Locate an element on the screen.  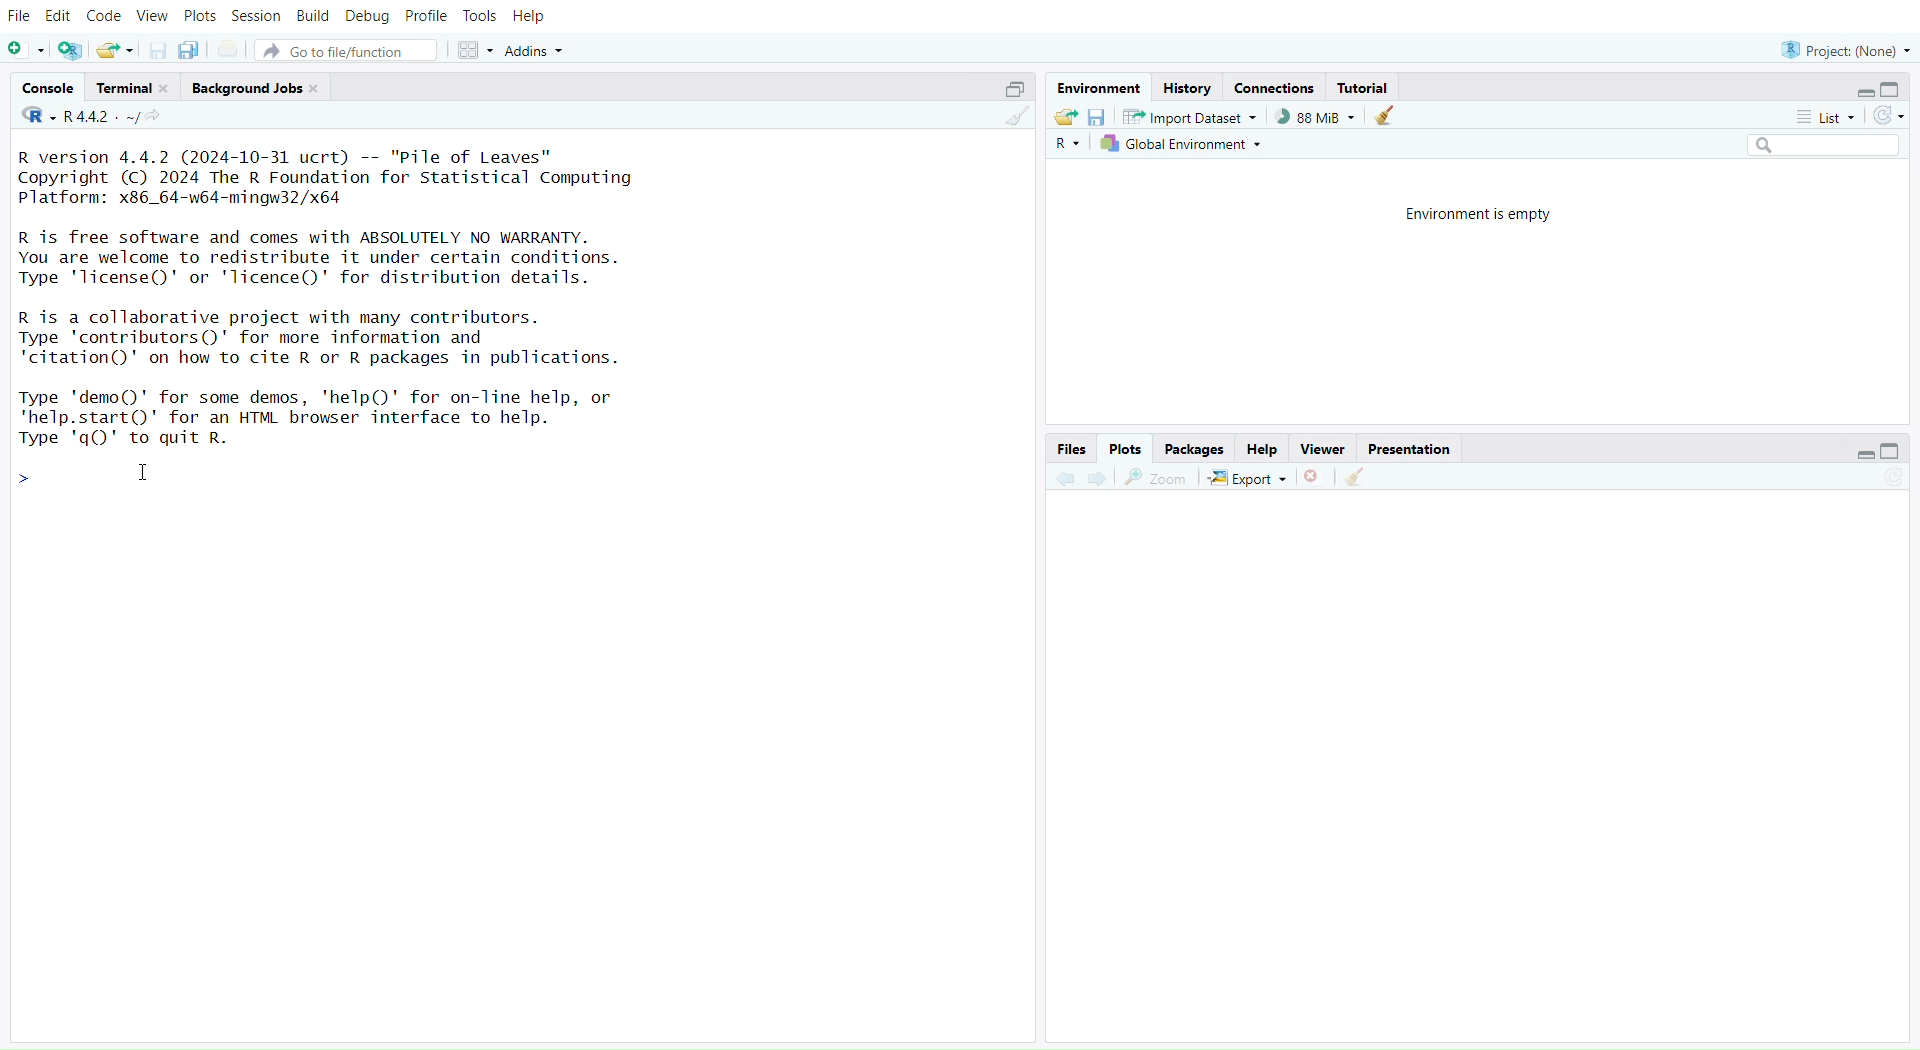
load workspace is located at coordinates (1066, 118).